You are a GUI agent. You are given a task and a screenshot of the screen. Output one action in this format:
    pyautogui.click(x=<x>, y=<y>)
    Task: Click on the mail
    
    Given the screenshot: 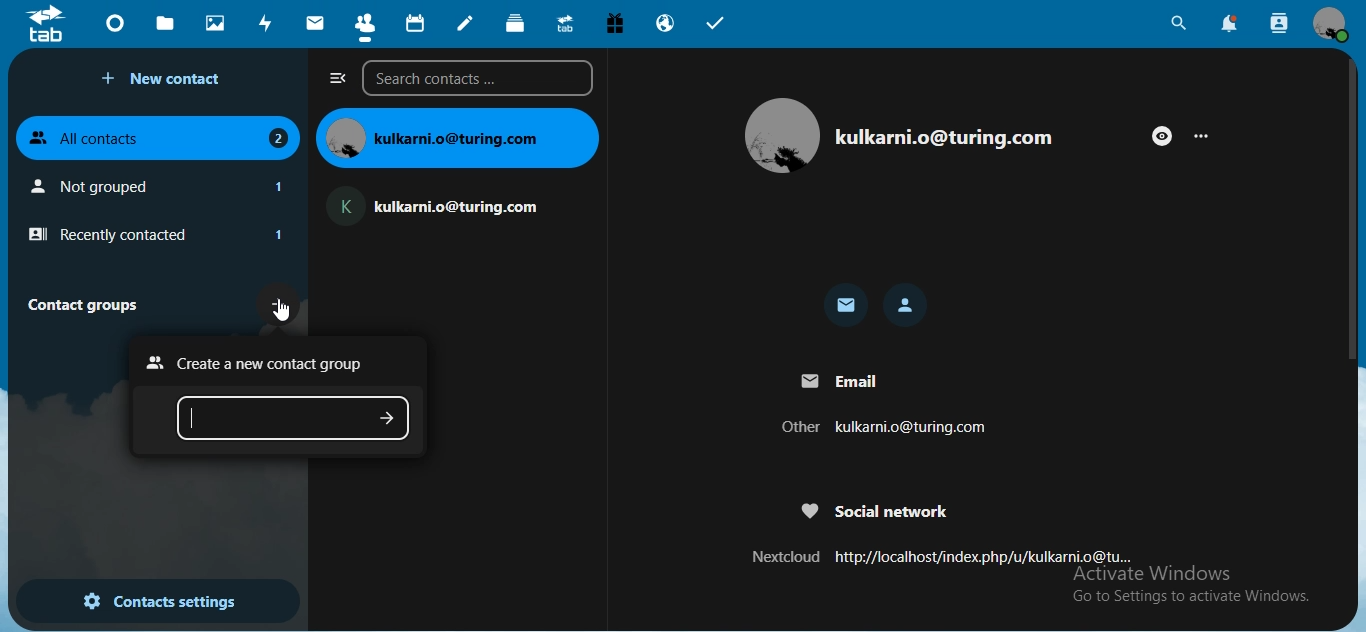 What is the action you would take?
    pyautogui.click(x=317, y=23)
    